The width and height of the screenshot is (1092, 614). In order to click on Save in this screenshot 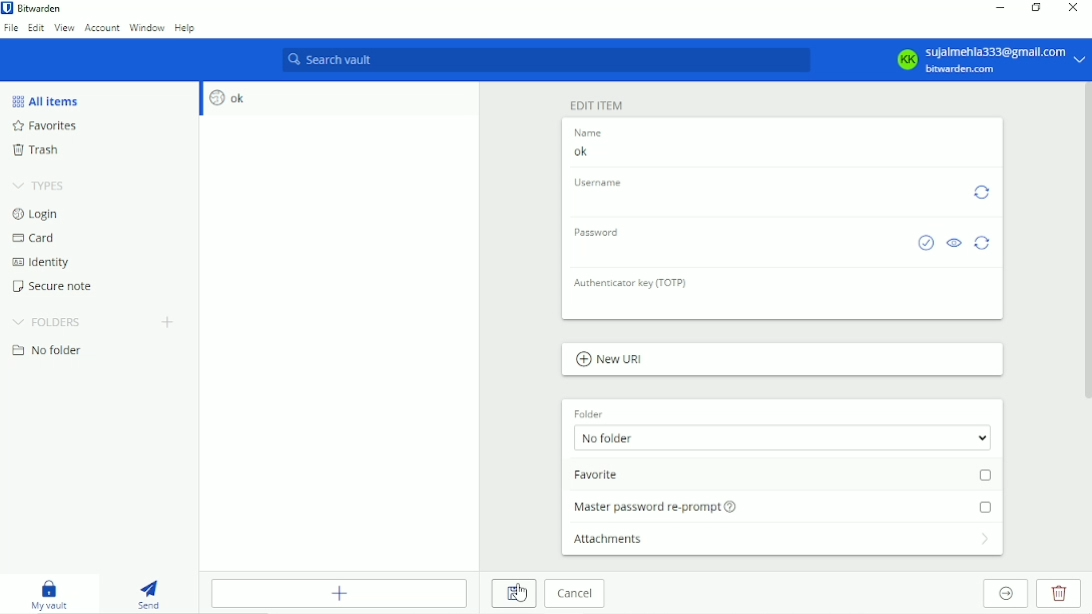, I will do `click(515, 594)`.